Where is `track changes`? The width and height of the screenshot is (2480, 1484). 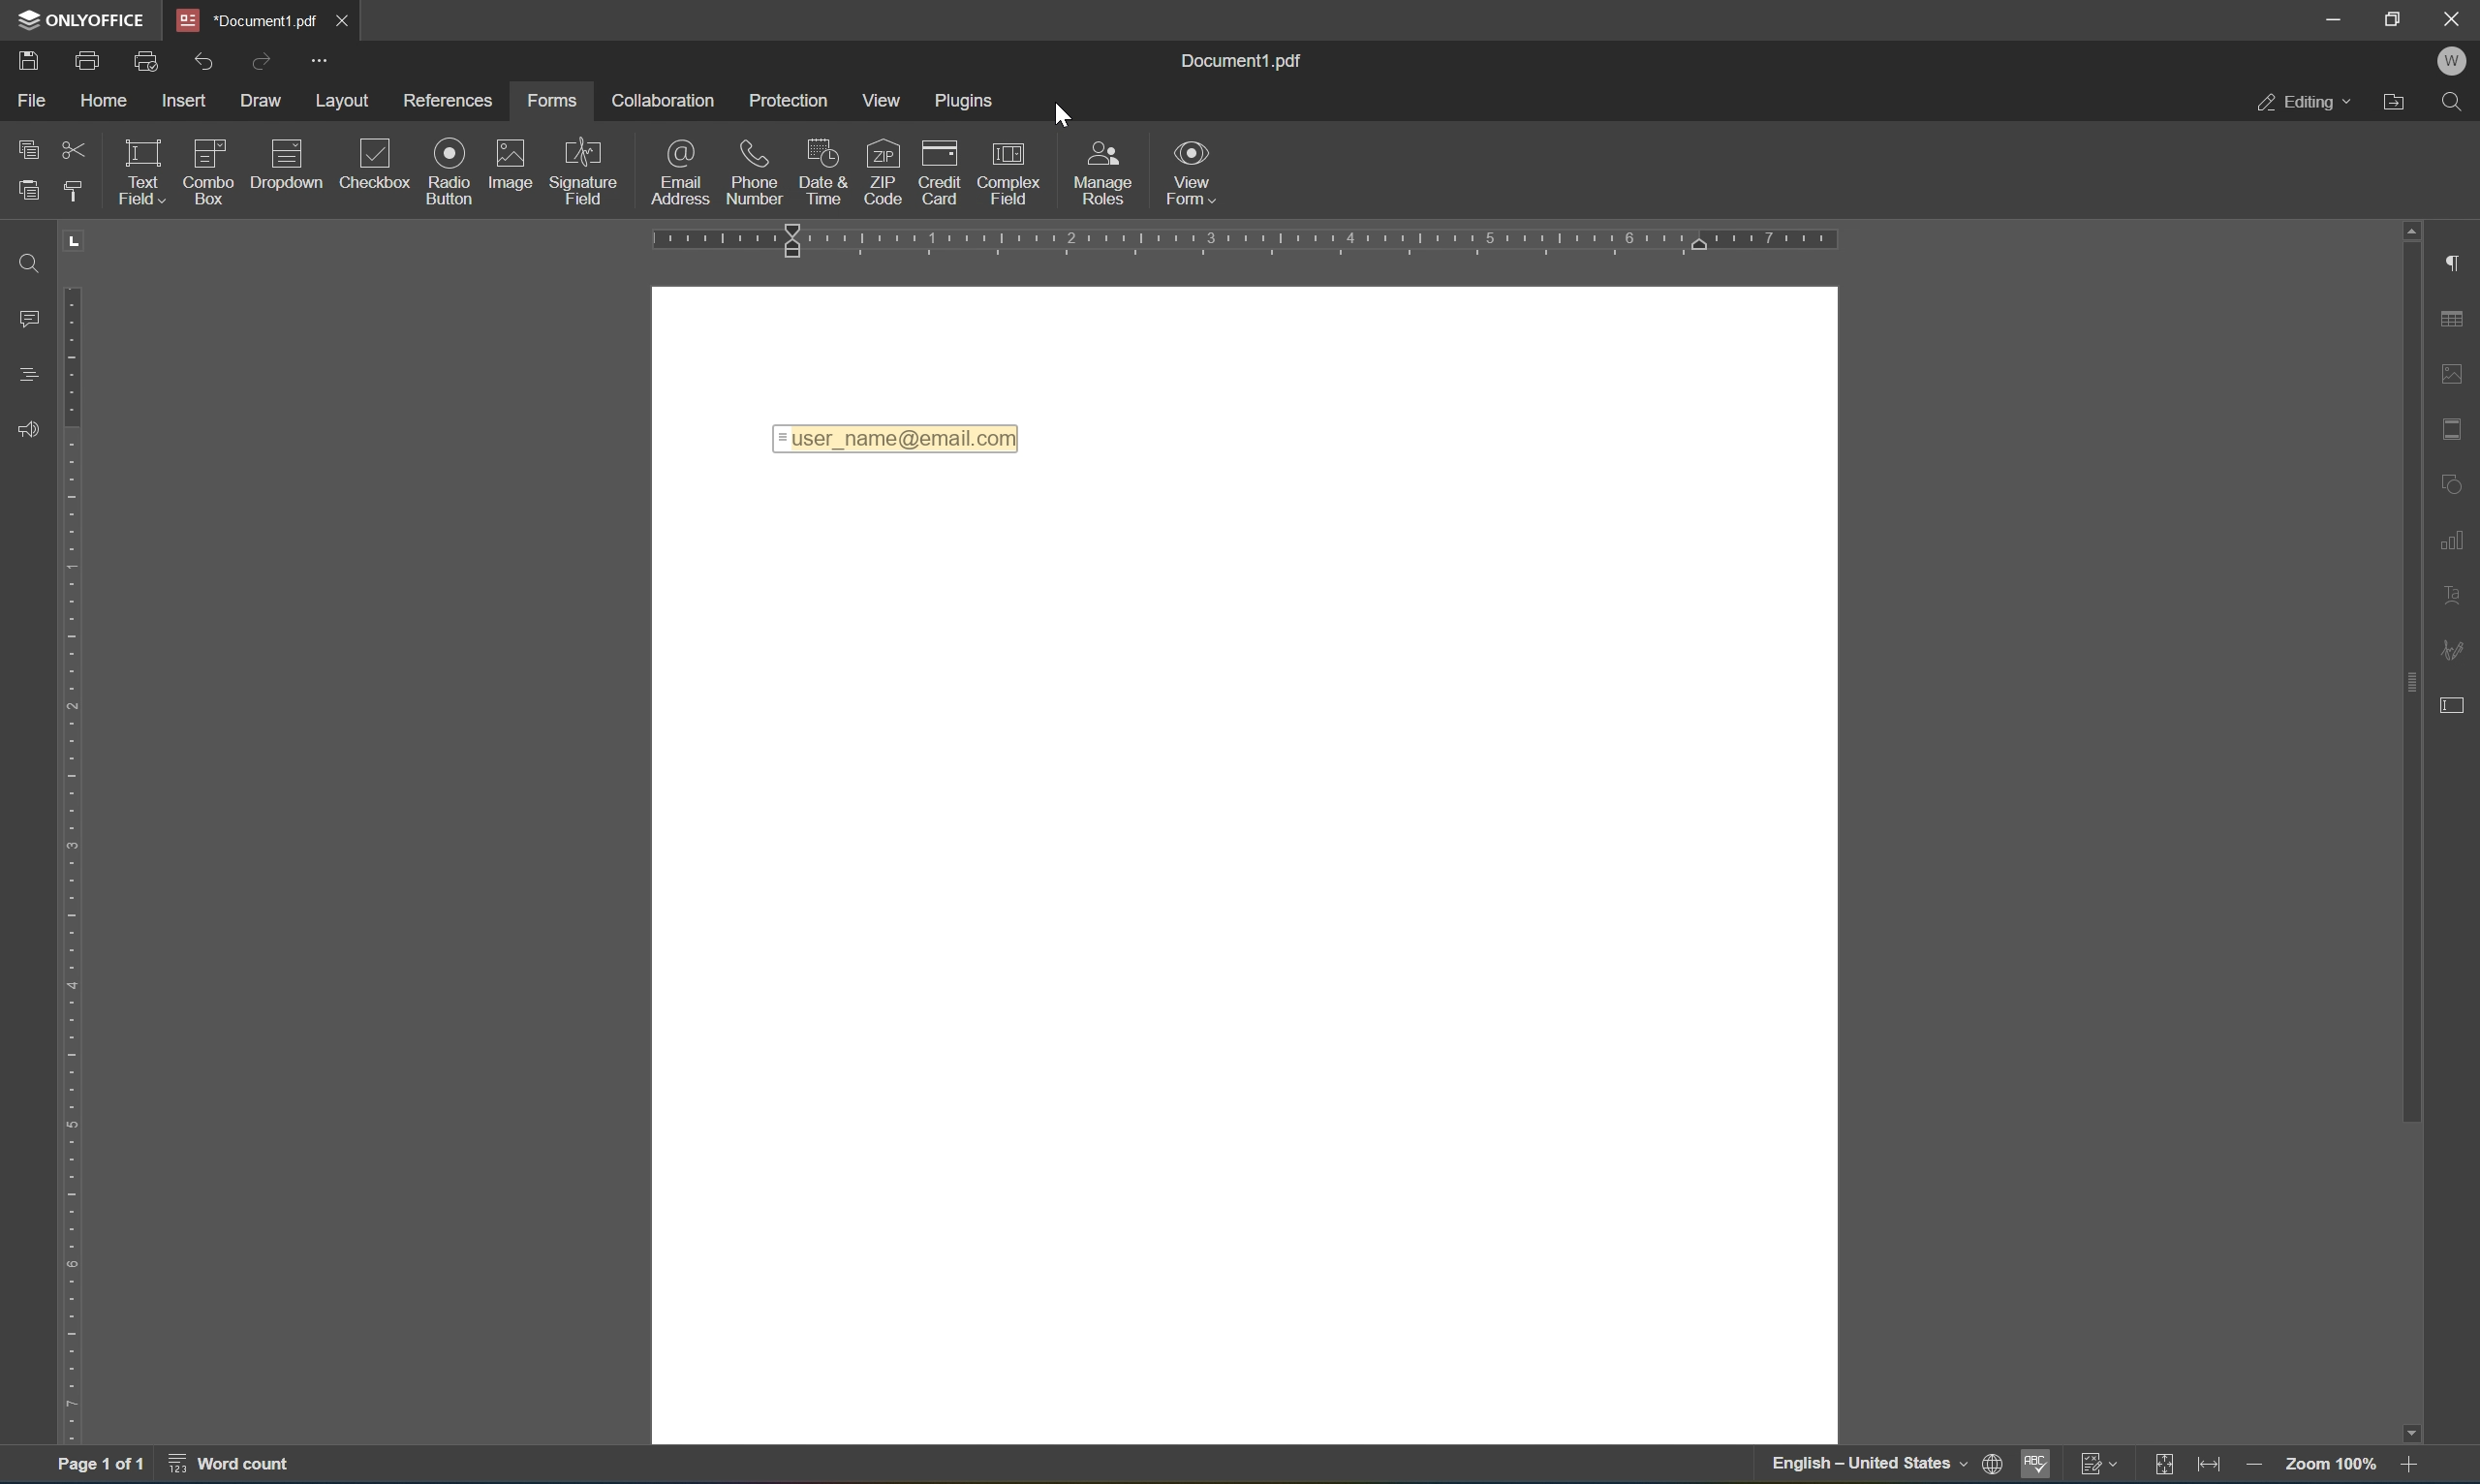
track changes is located at coordinates (2099, 1463).